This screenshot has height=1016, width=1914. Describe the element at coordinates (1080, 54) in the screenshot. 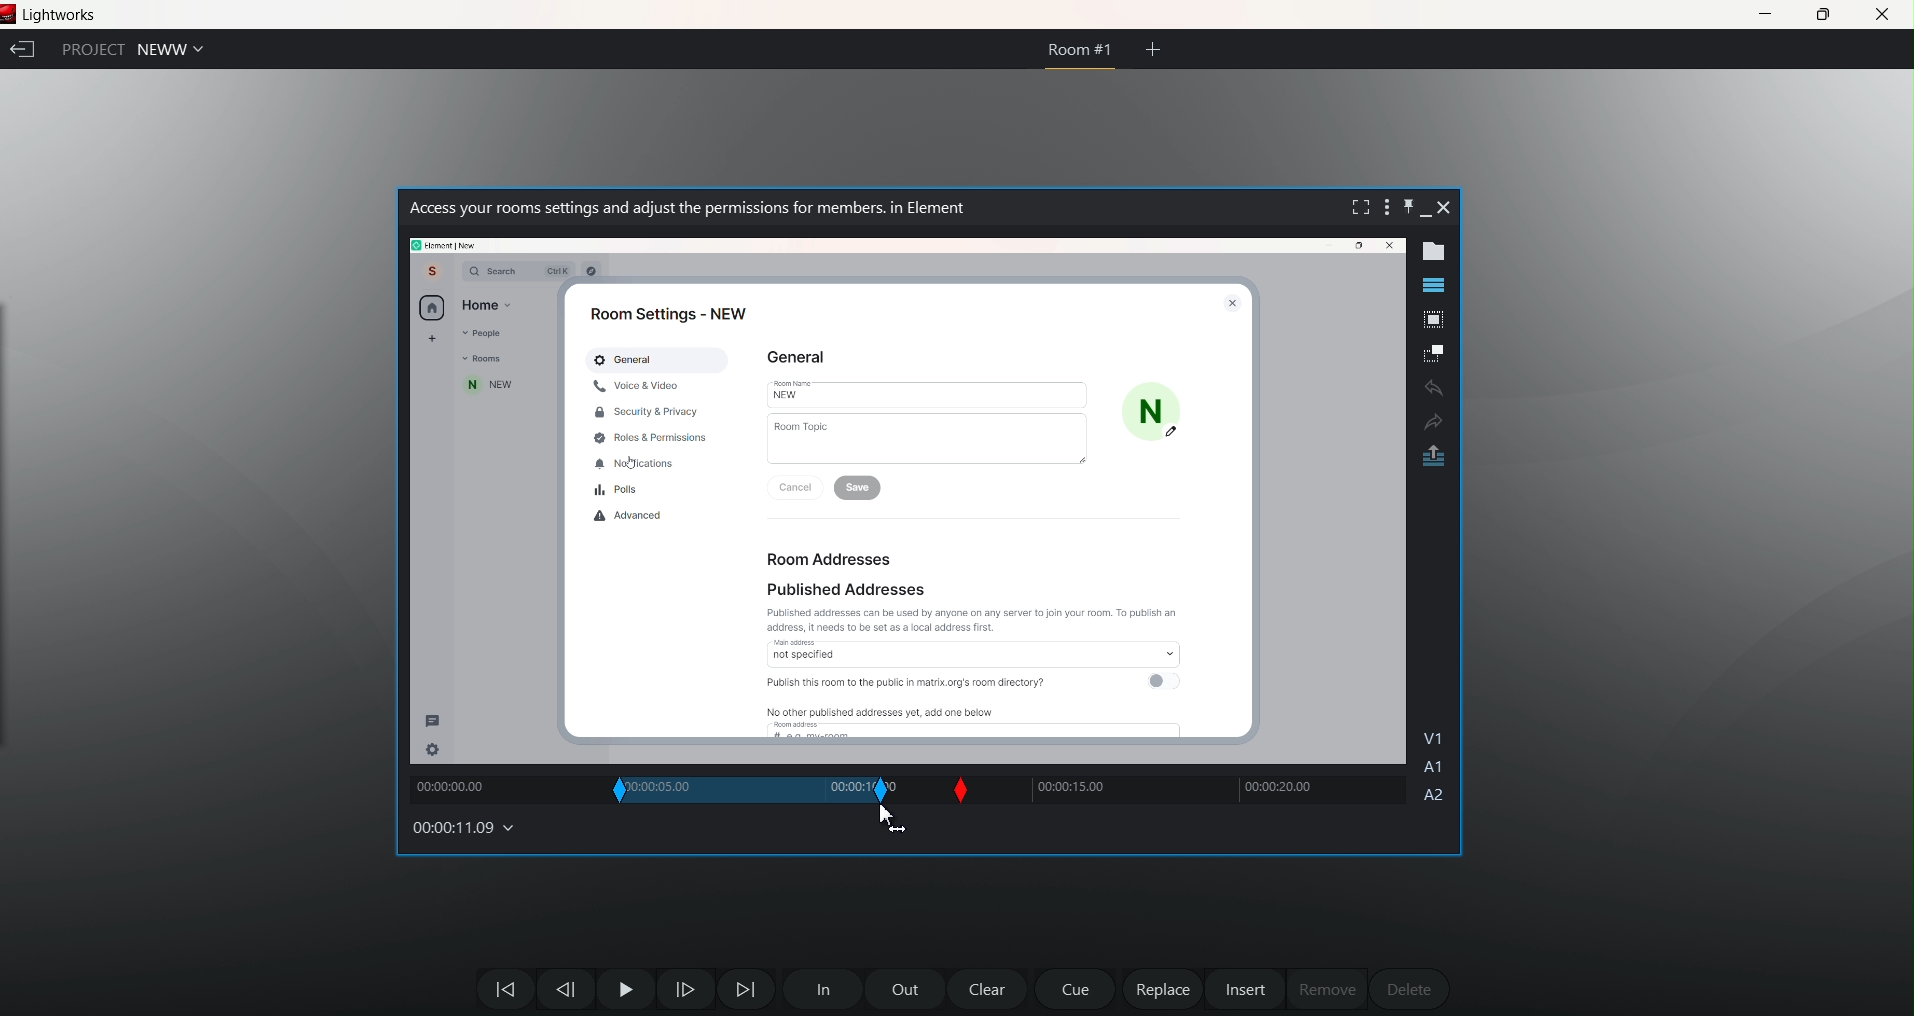

I see `Room #1` at that location.